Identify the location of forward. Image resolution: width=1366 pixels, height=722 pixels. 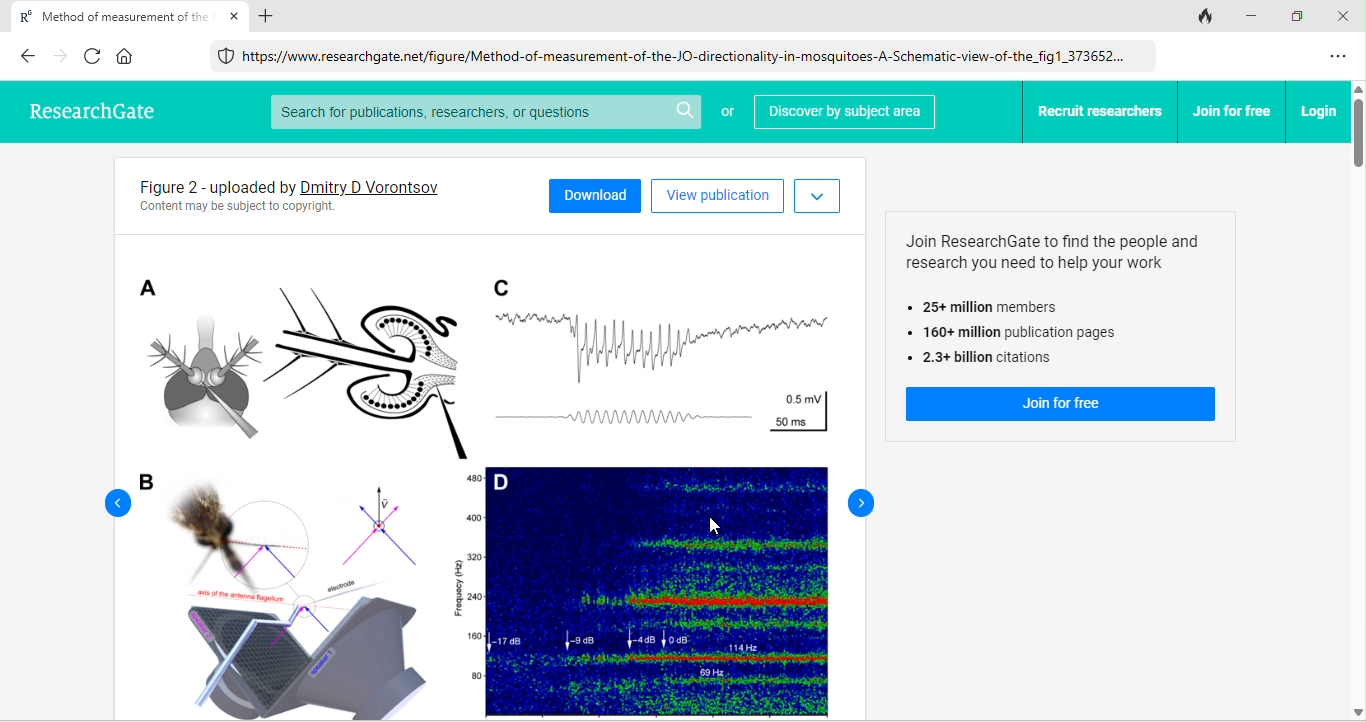
(62, 56).